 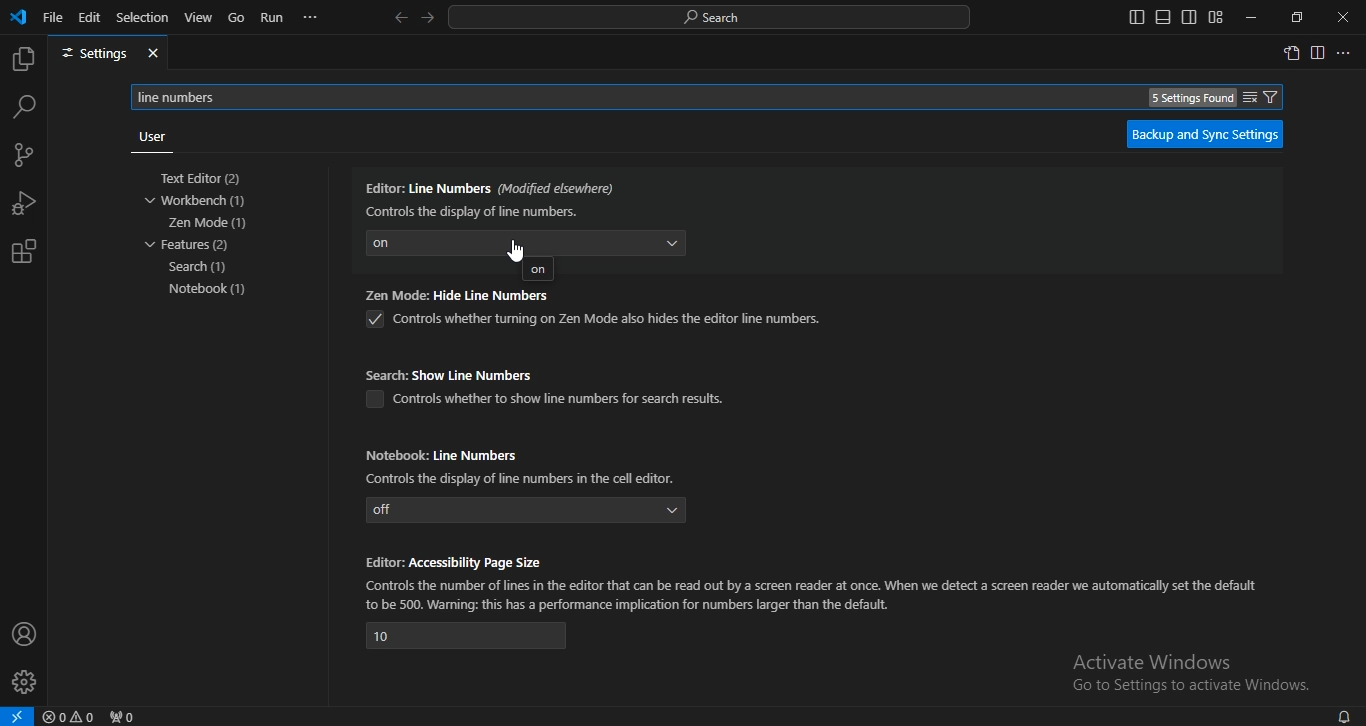 I want to click on ‘Search: Show Line Numbers.
Controls whether to show line numbers for search results., so click(x=552, y=386).